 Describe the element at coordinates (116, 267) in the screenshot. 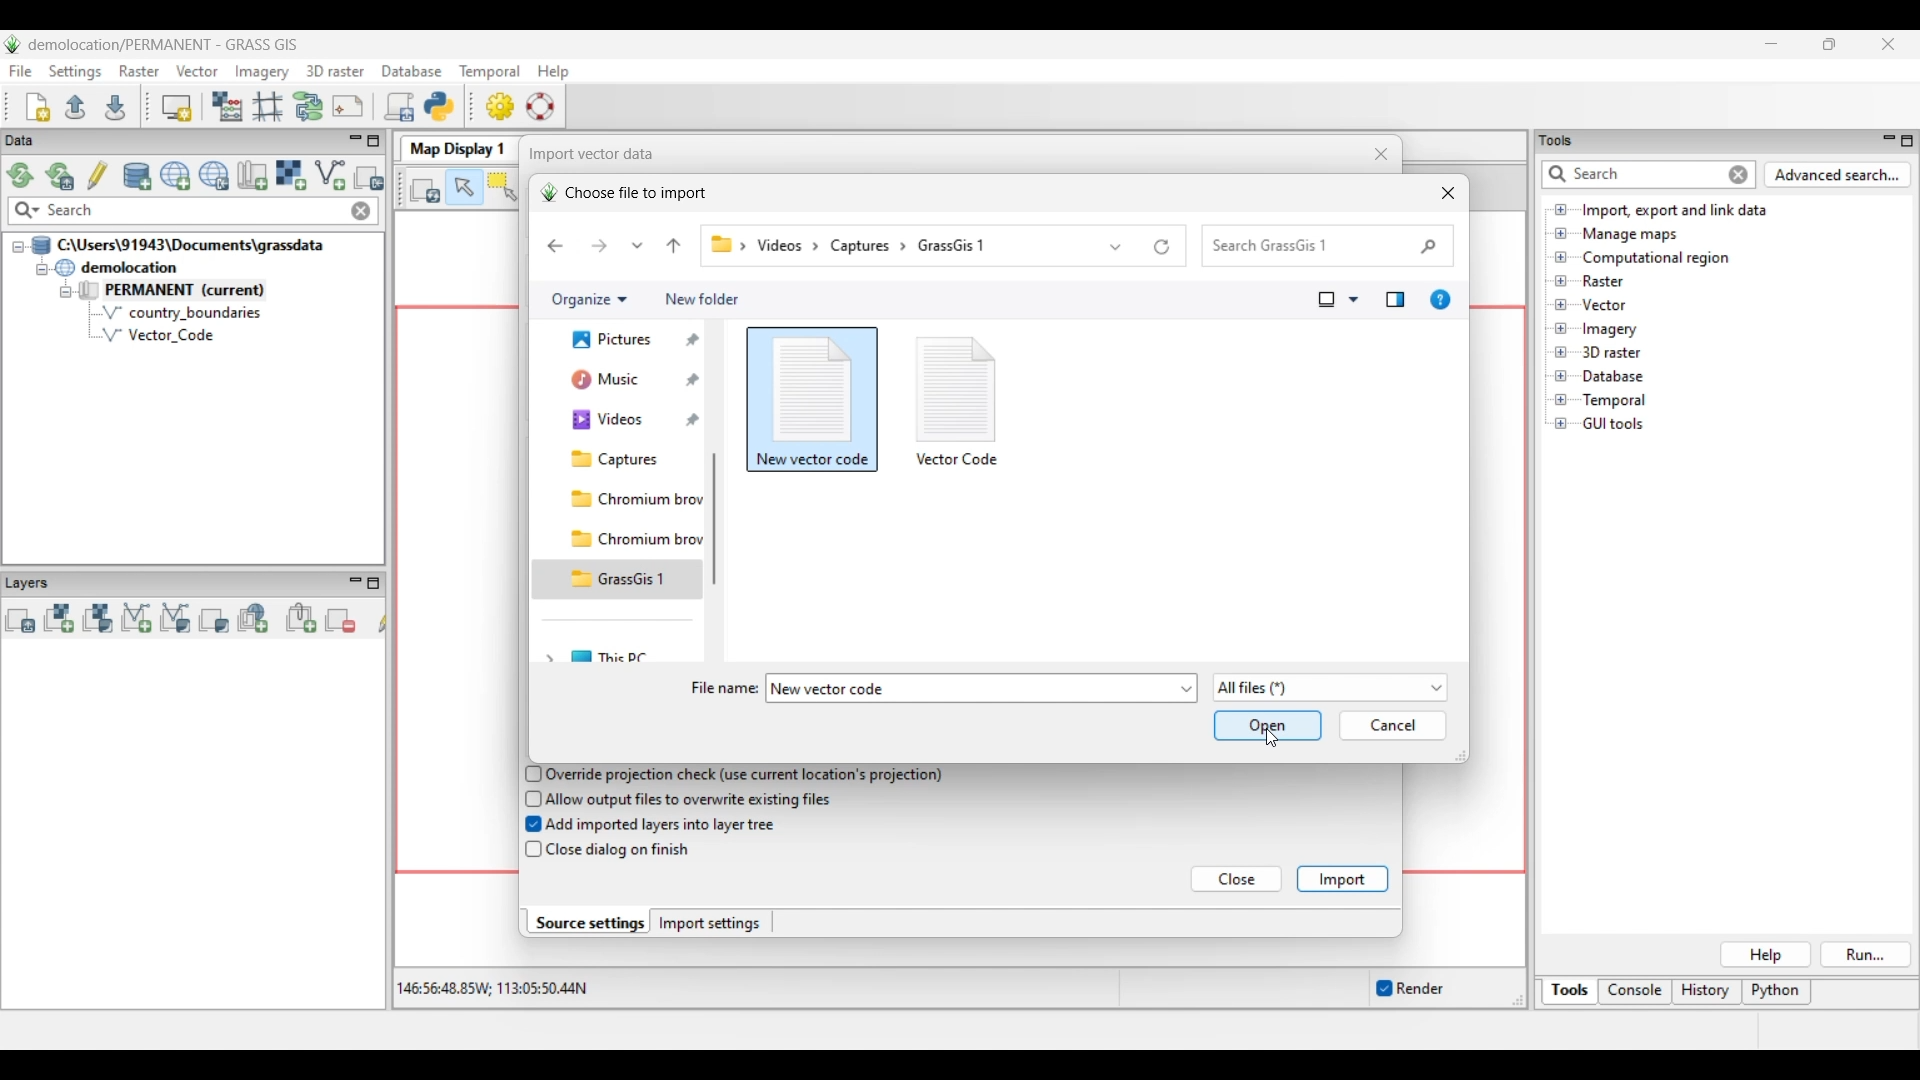

I see `Double click to collapse demolocation` at that location.